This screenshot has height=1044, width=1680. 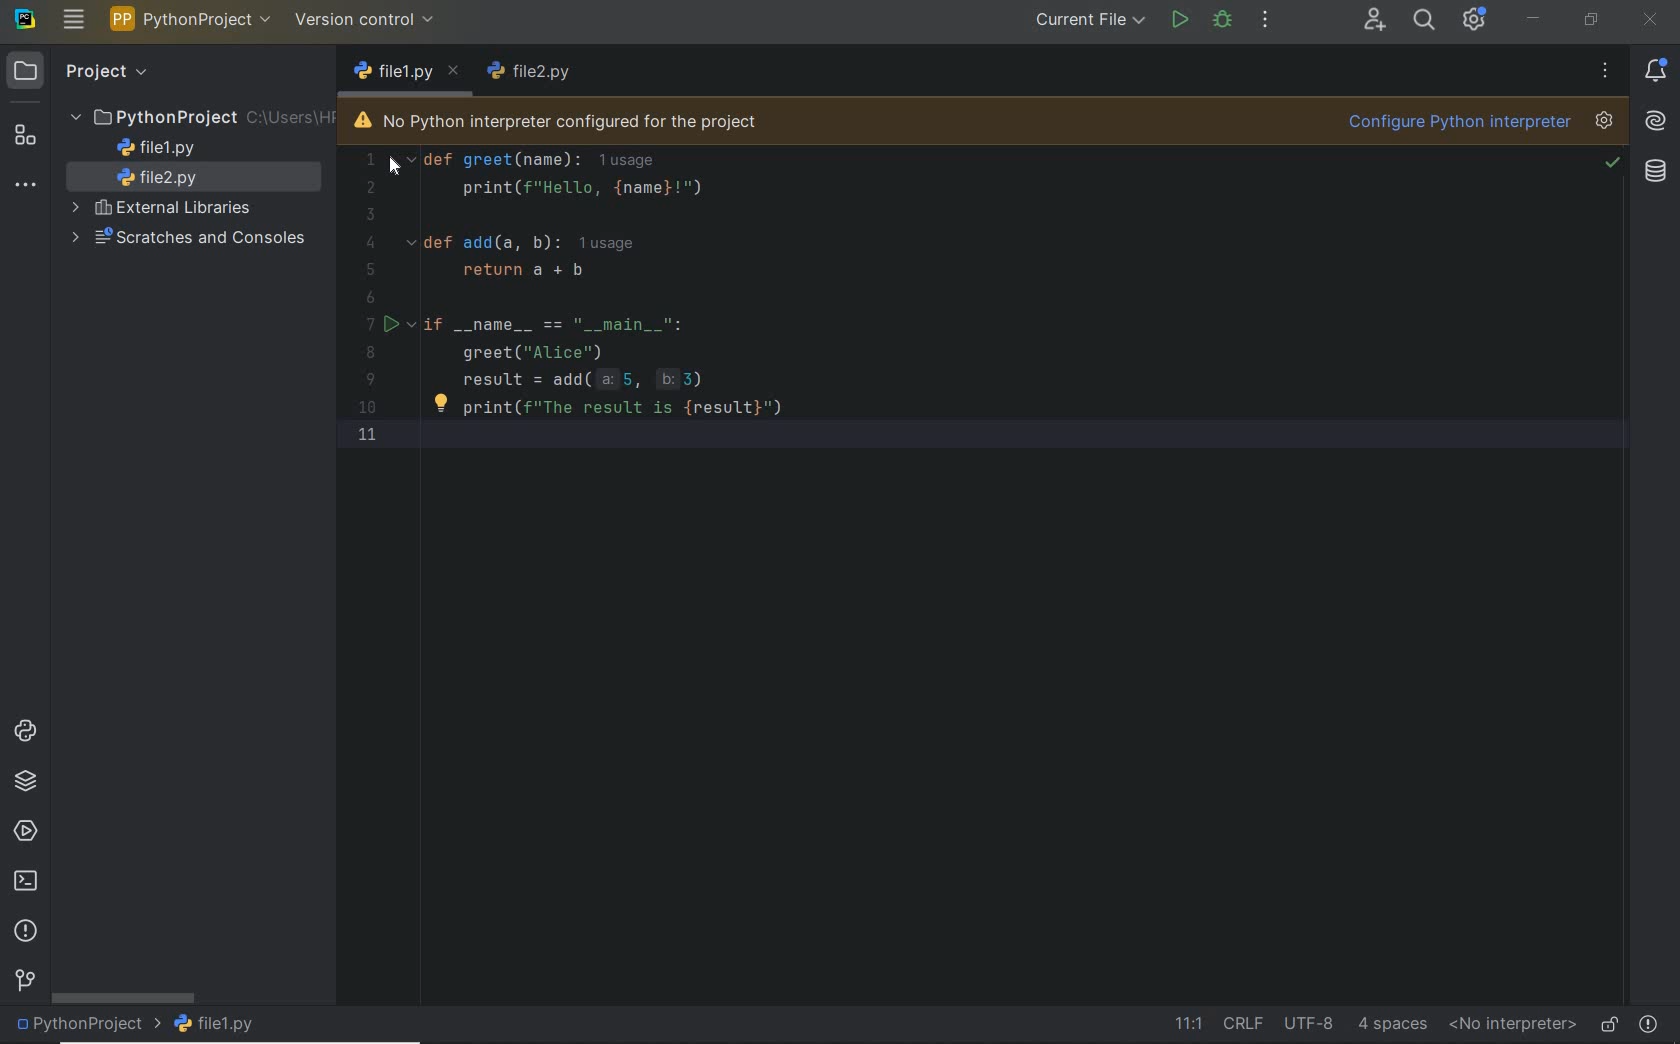 I want to click on scratches and consoles, so click(x=192, y=239).